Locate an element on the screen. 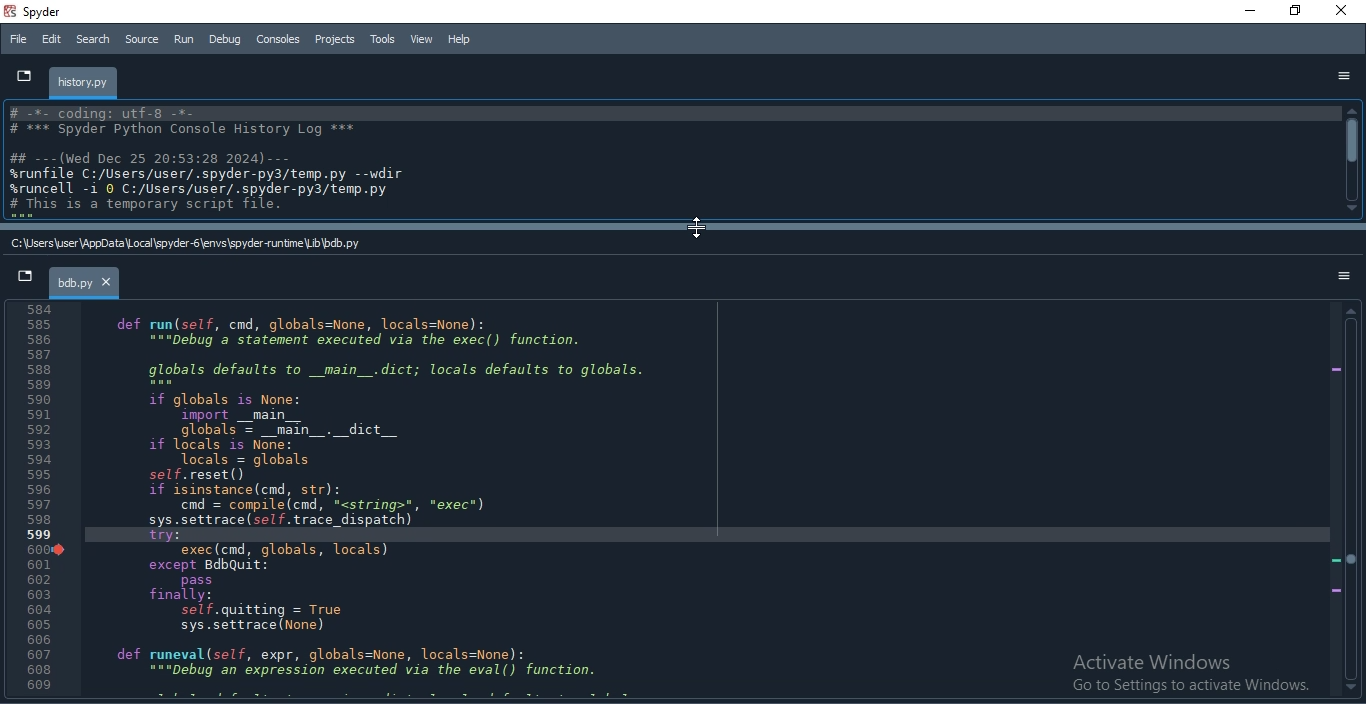 The image size is (1366, 704). tab title is located at coordinates (86, 285).